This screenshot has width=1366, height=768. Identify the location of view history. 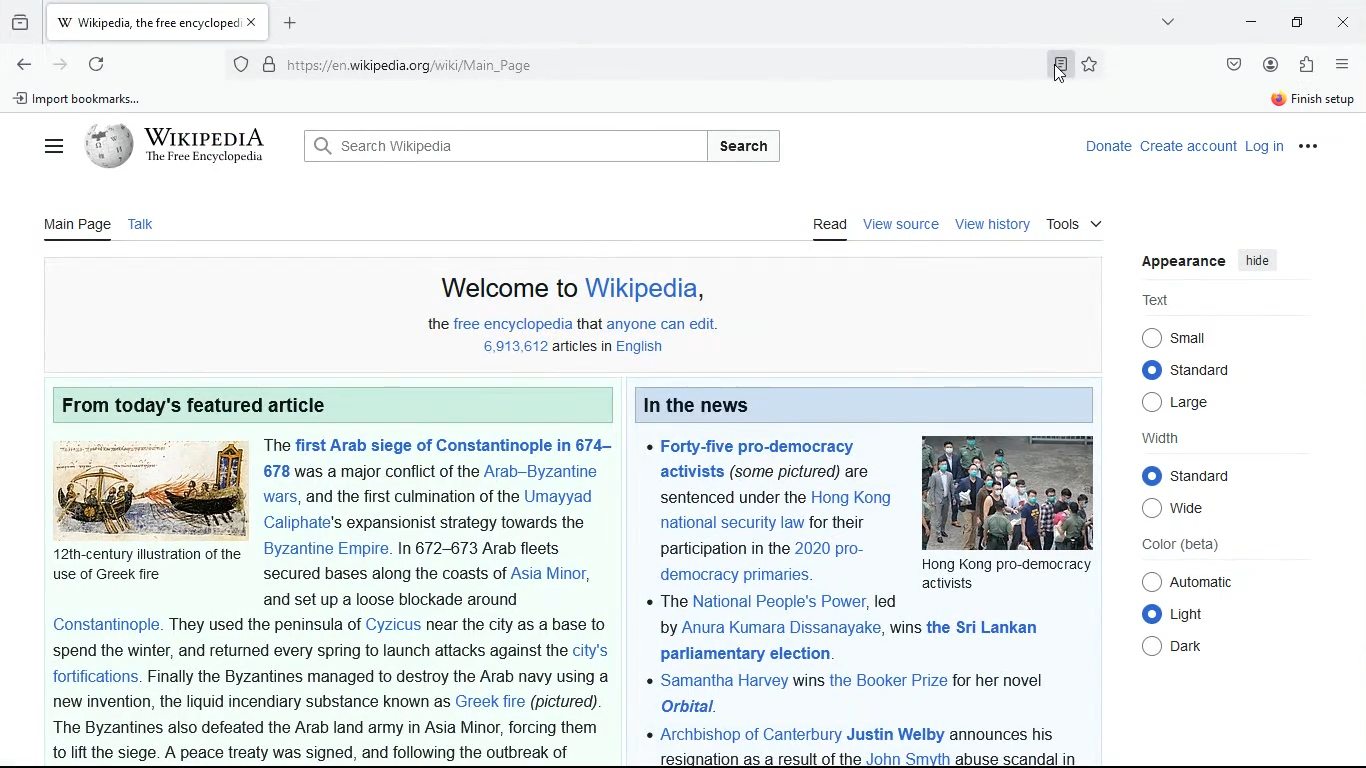
(995, 225).